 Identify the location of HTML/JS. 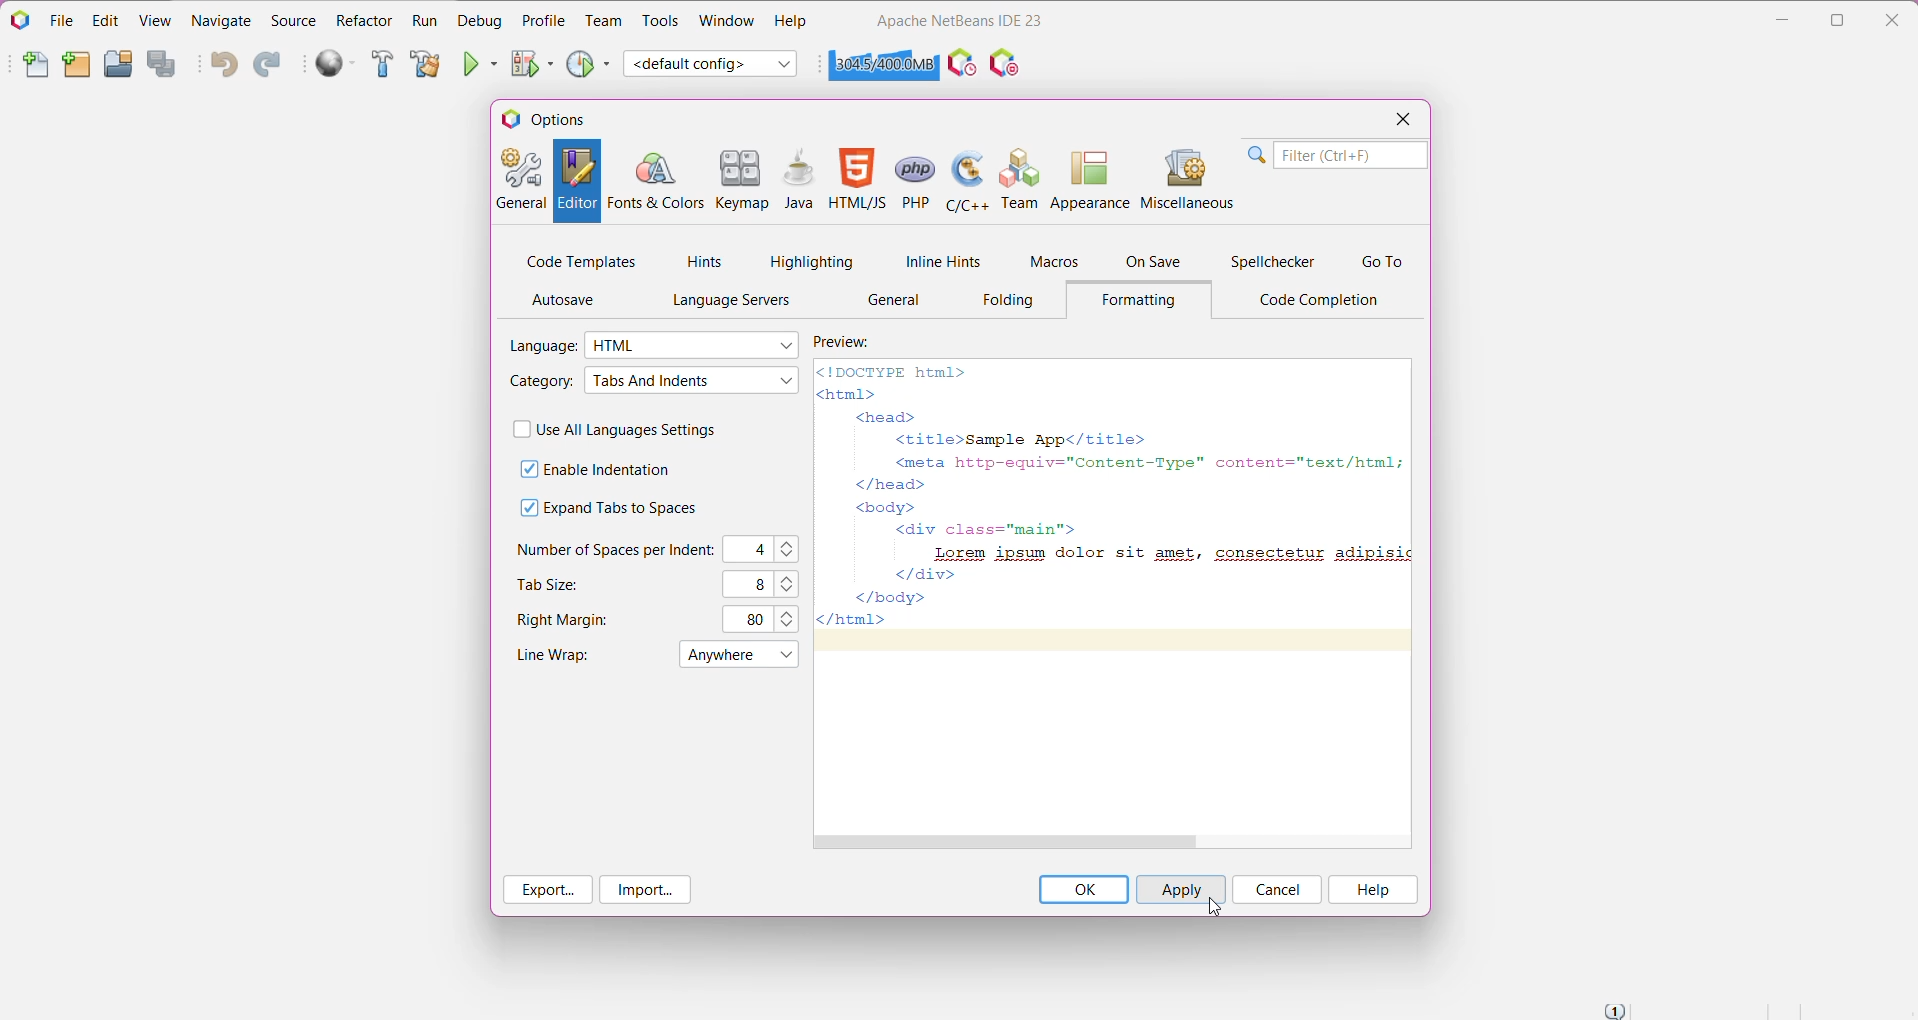
(857, 181).